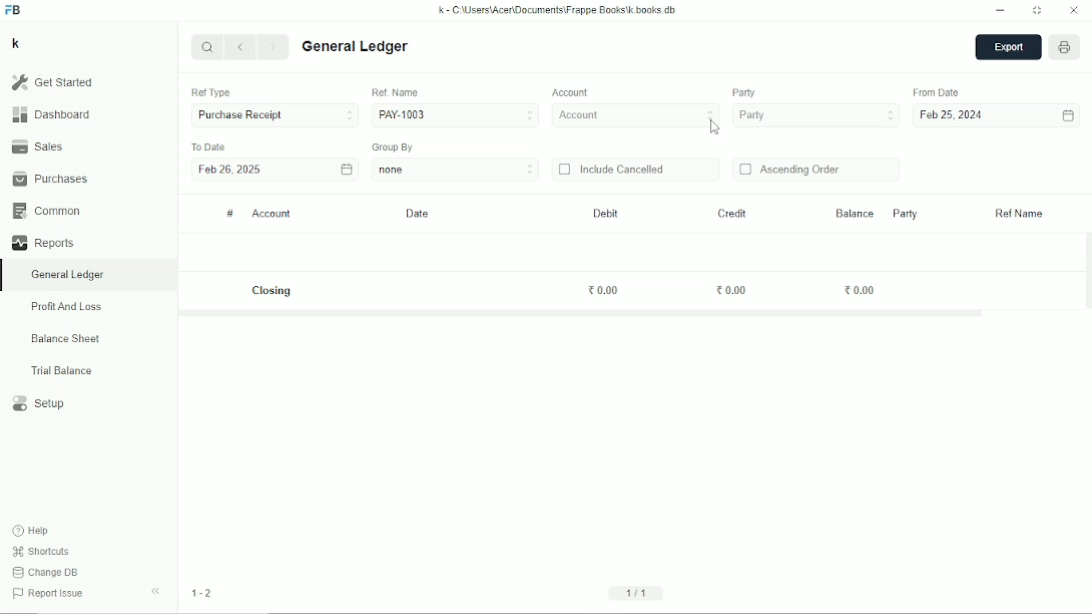  I want to click on Open report print view, so click(1065, 48).